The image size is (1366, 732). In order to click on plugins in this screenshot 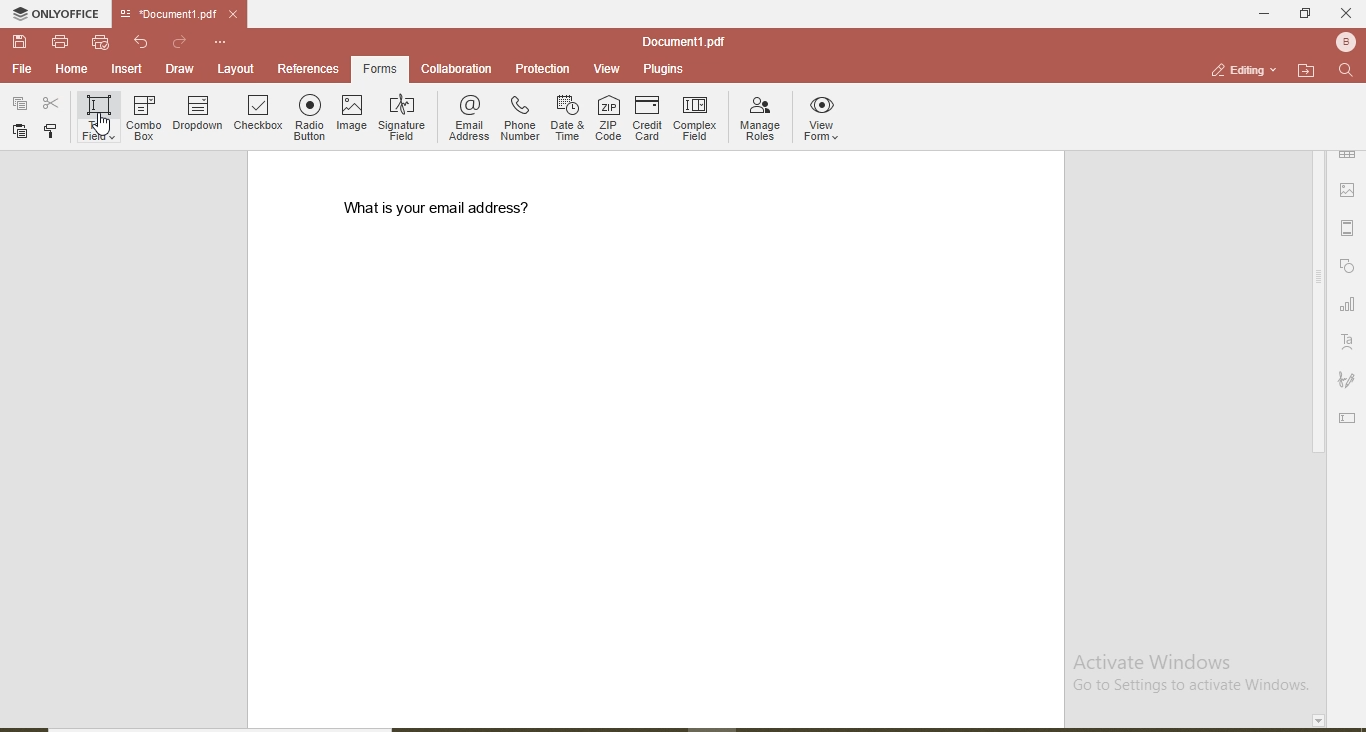, I will do `click(662, 71)`.